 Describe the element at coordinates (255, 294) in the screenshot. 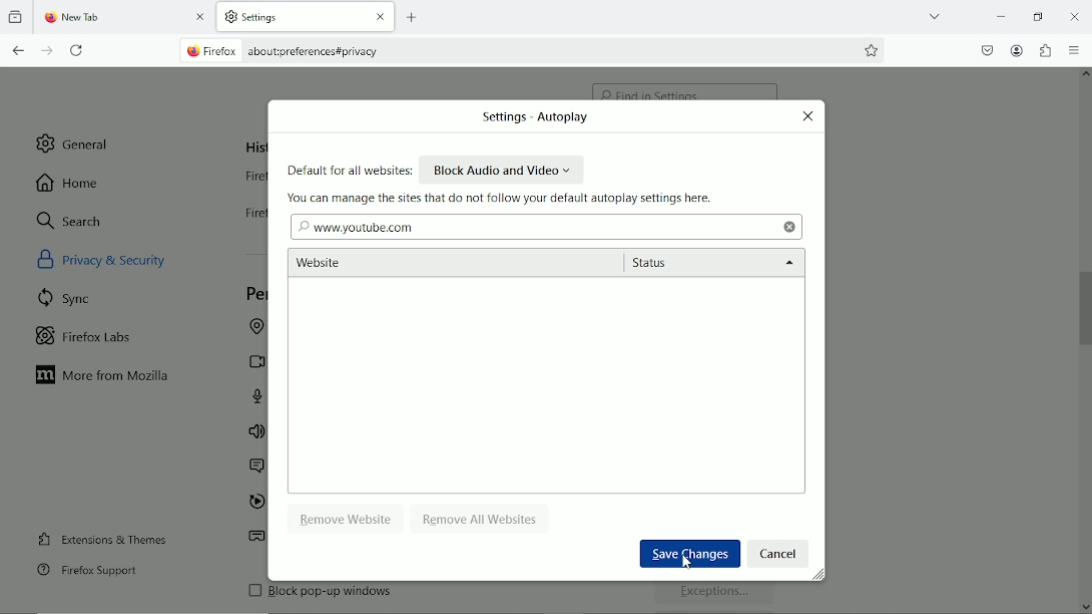

I see `permissions` at that location.